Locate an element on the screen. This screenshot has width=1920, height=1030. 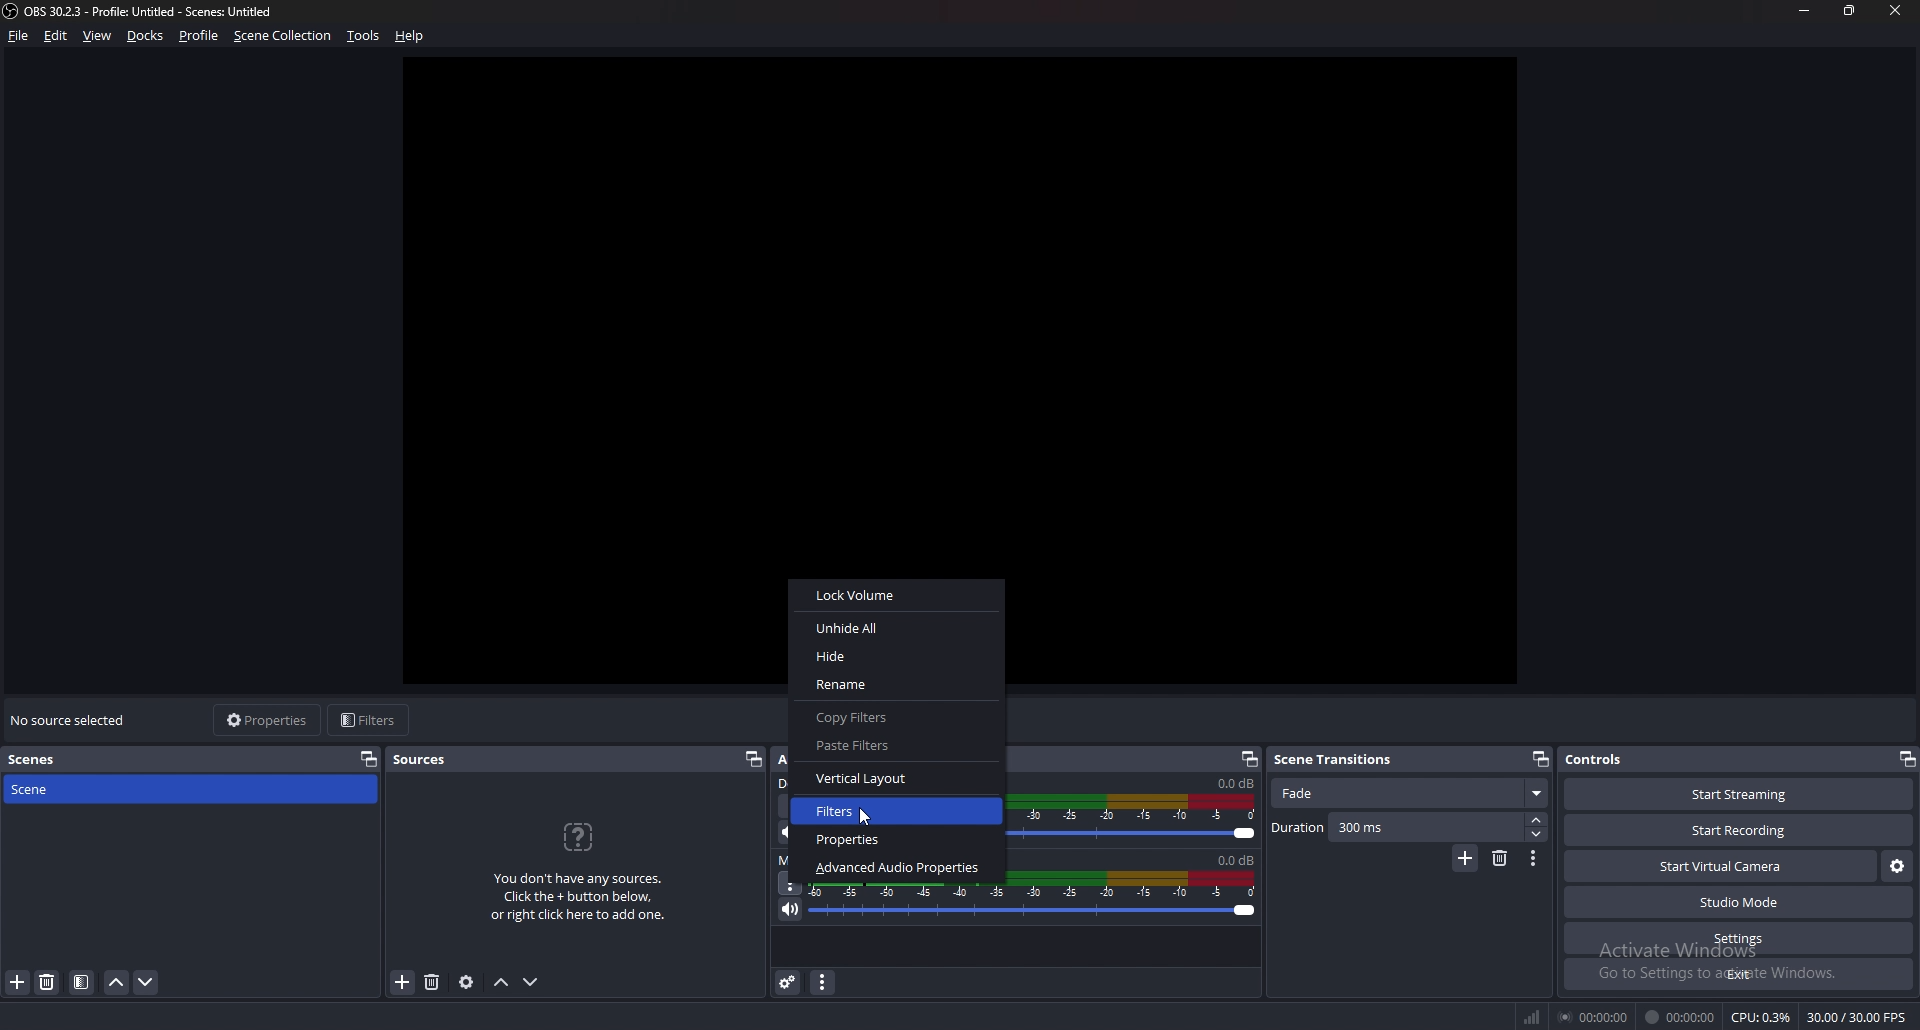
CPU: 0.3% is located at coordinates (1763, 1018).